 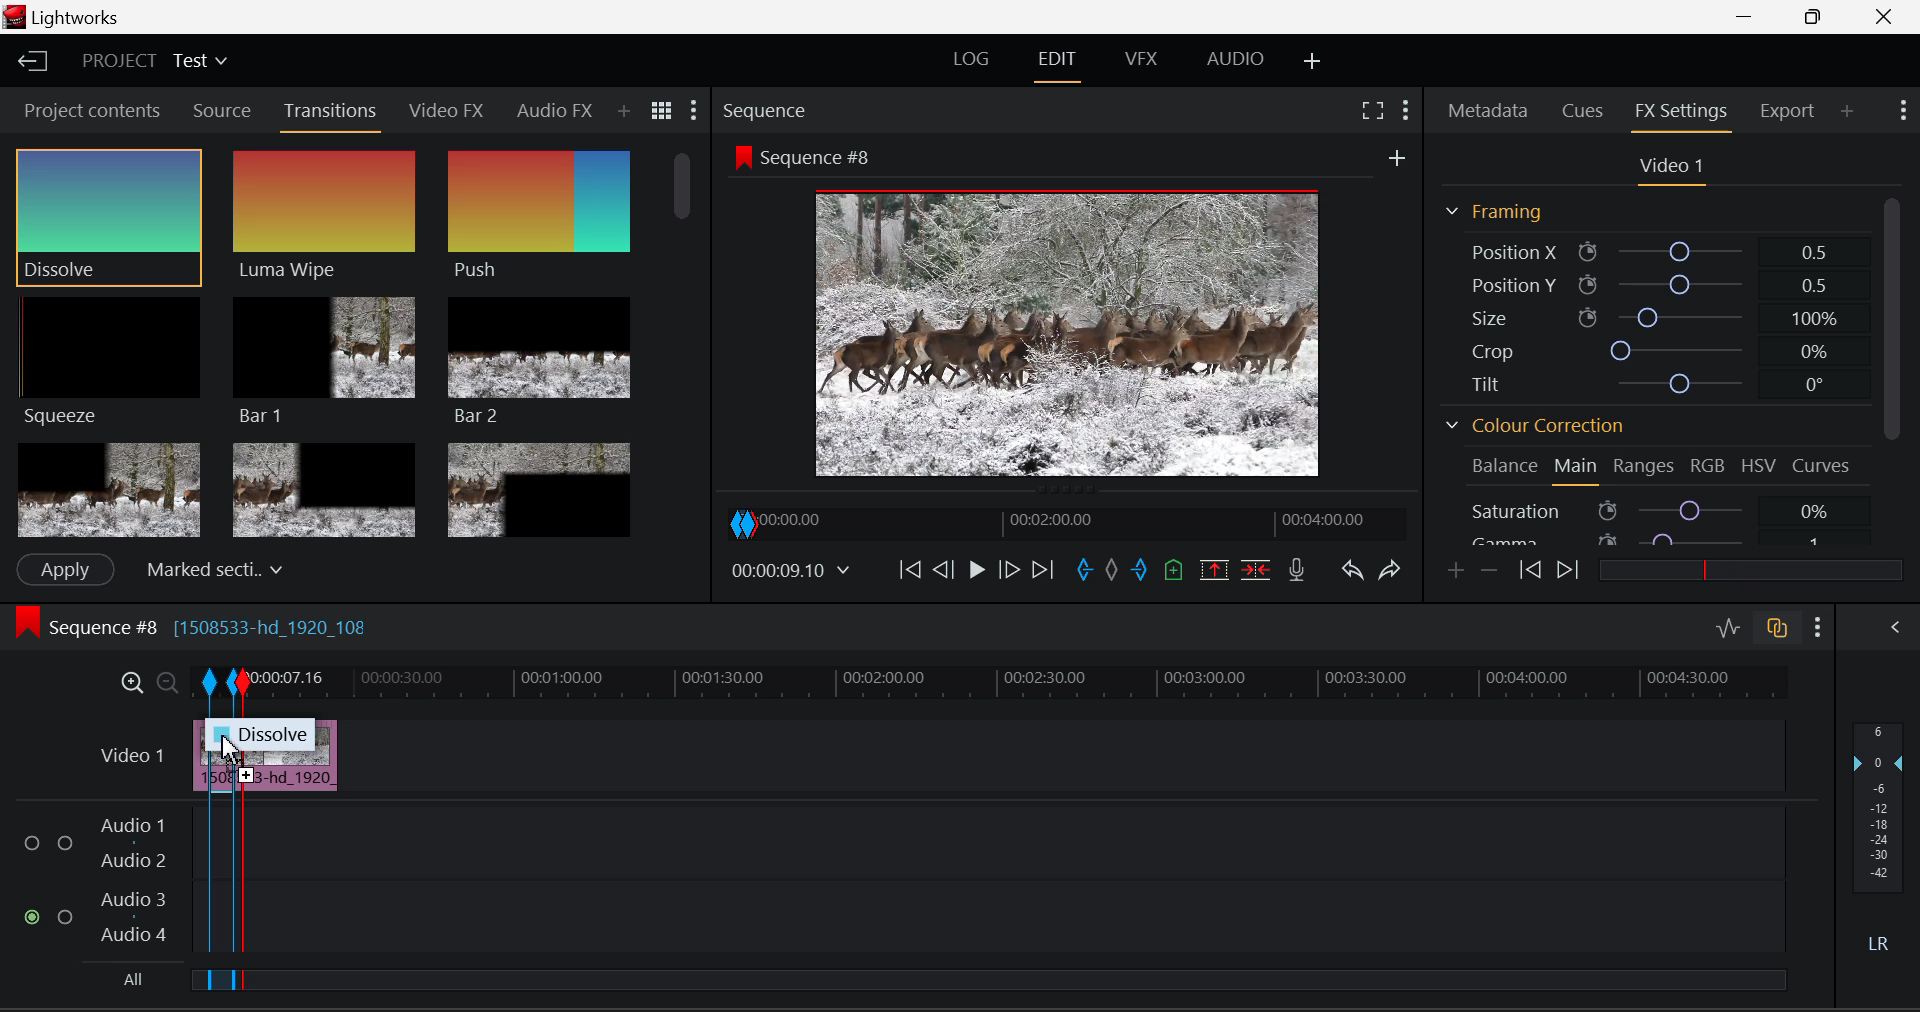 I want to click on Go Back, so click(x=943, y=571).